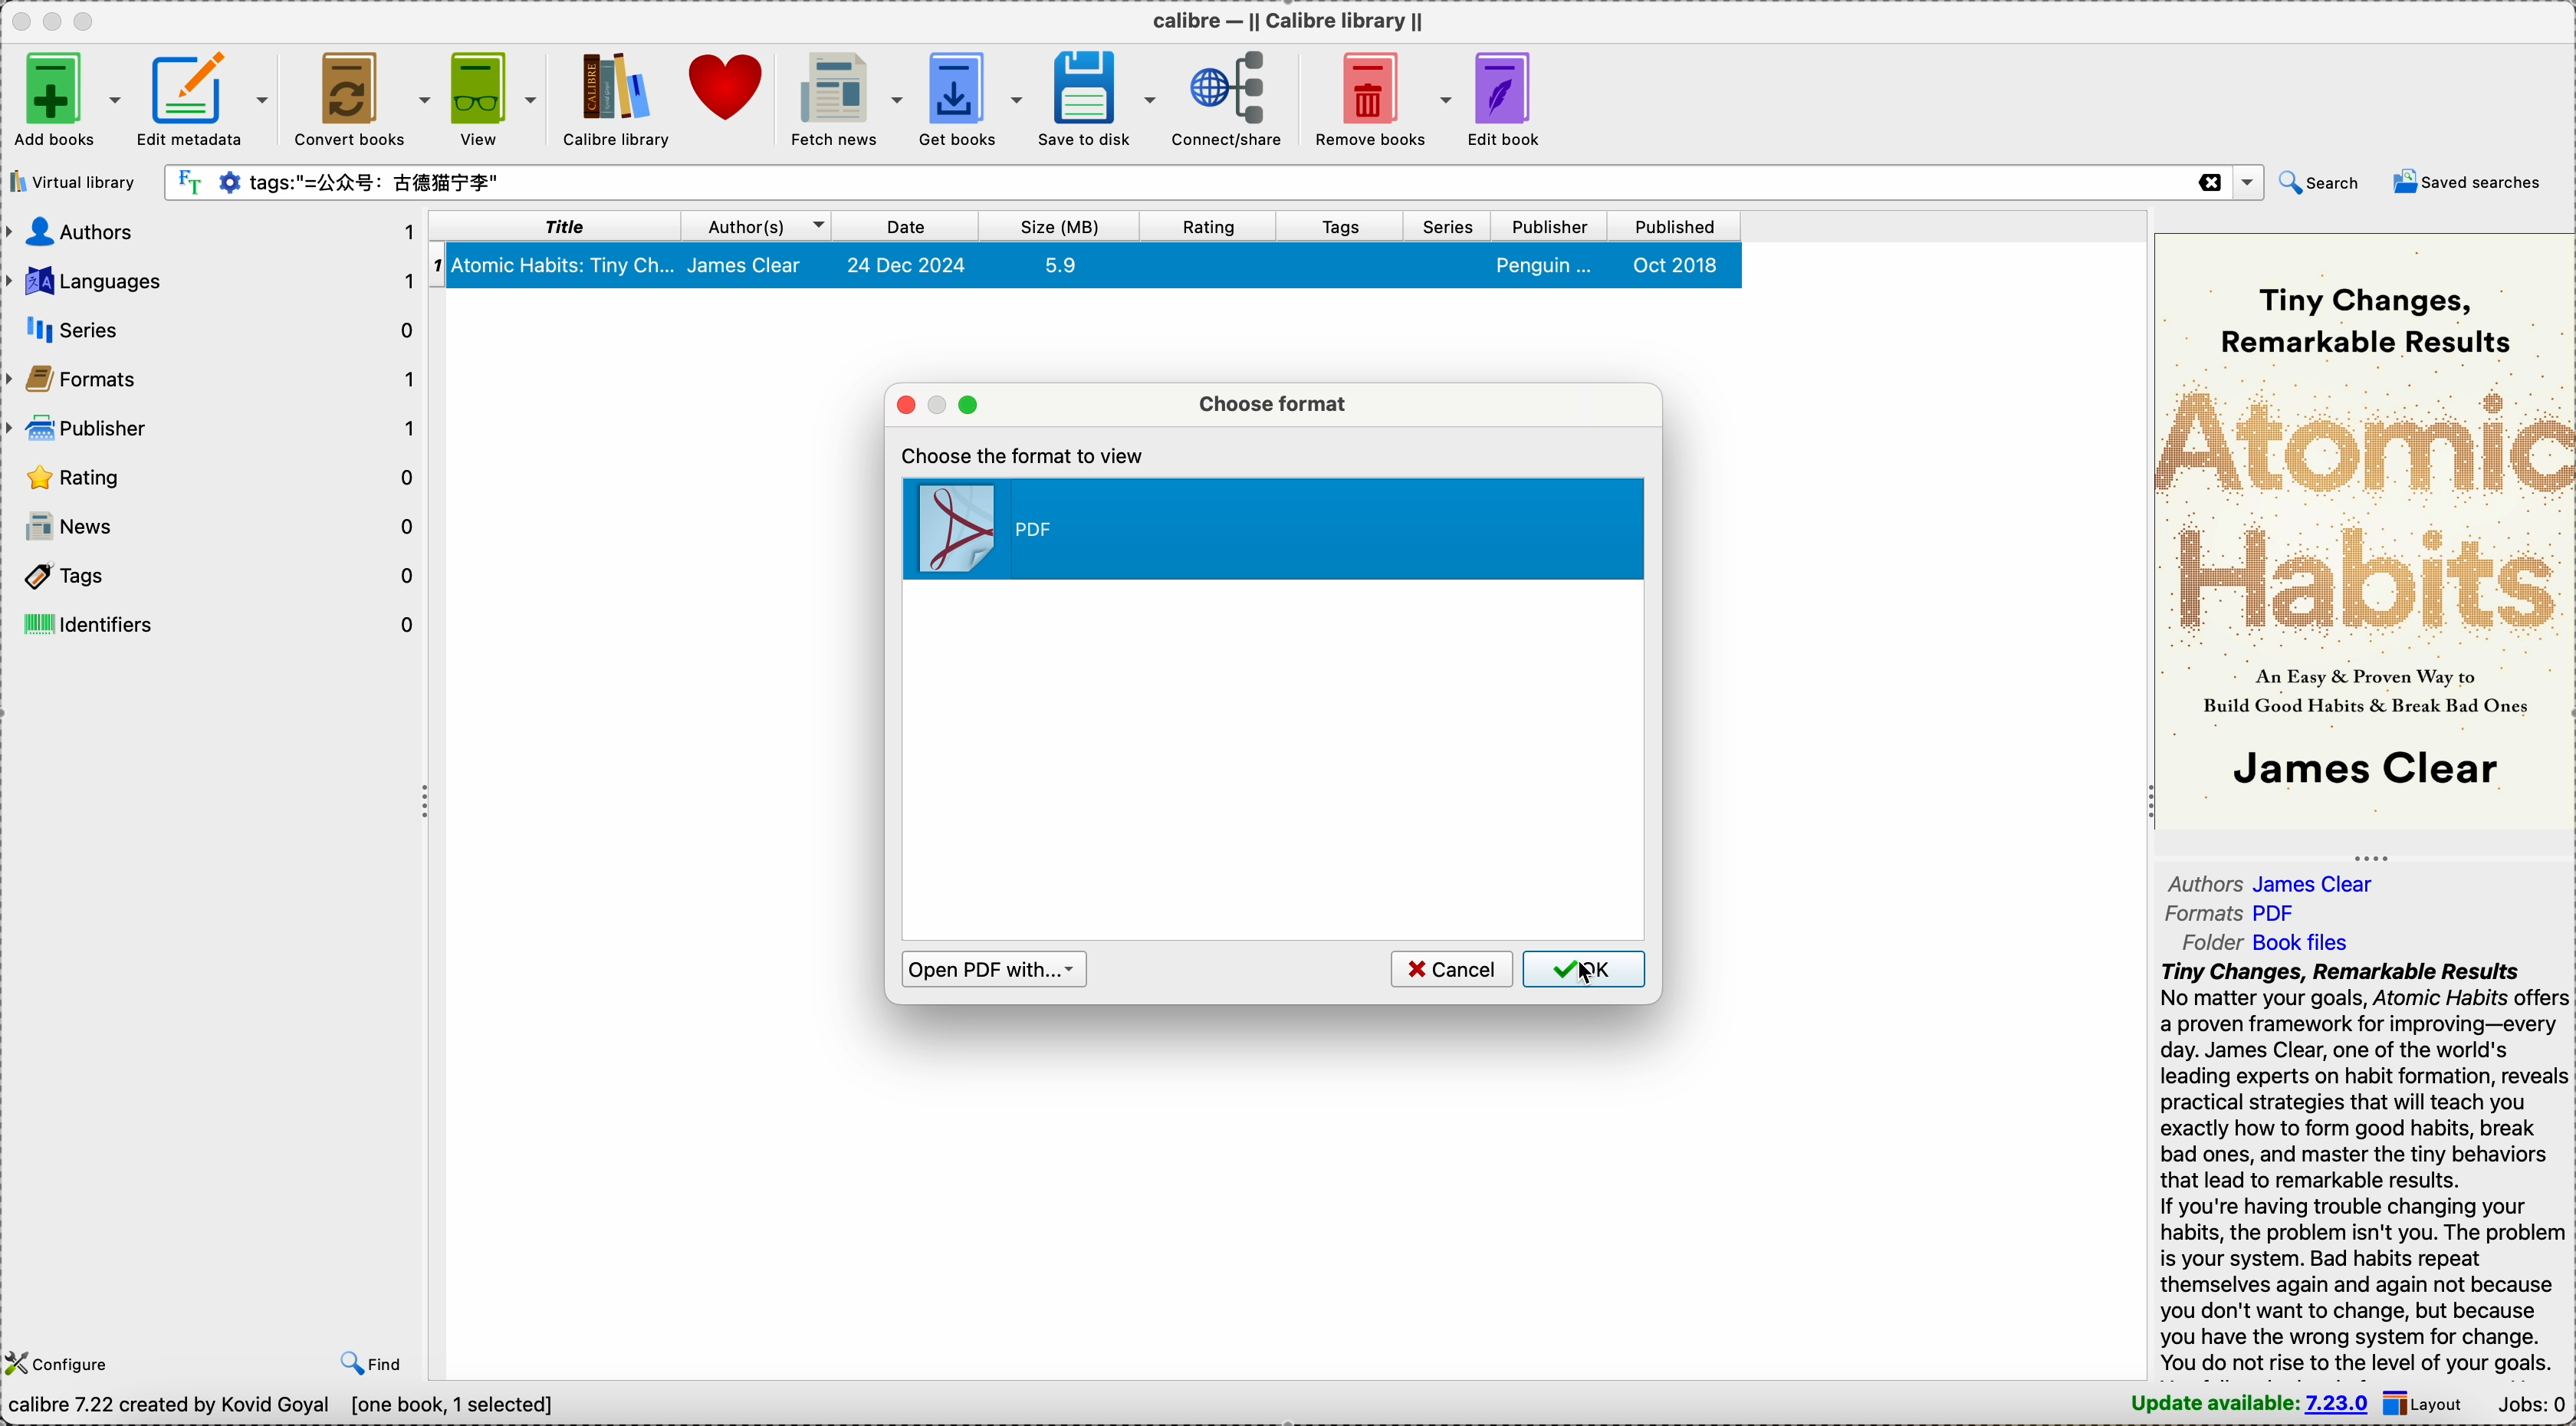  What do you see at coordinates (213, 624) in the screenshot?
I see `identifiers` at bounding box center [213, 624].